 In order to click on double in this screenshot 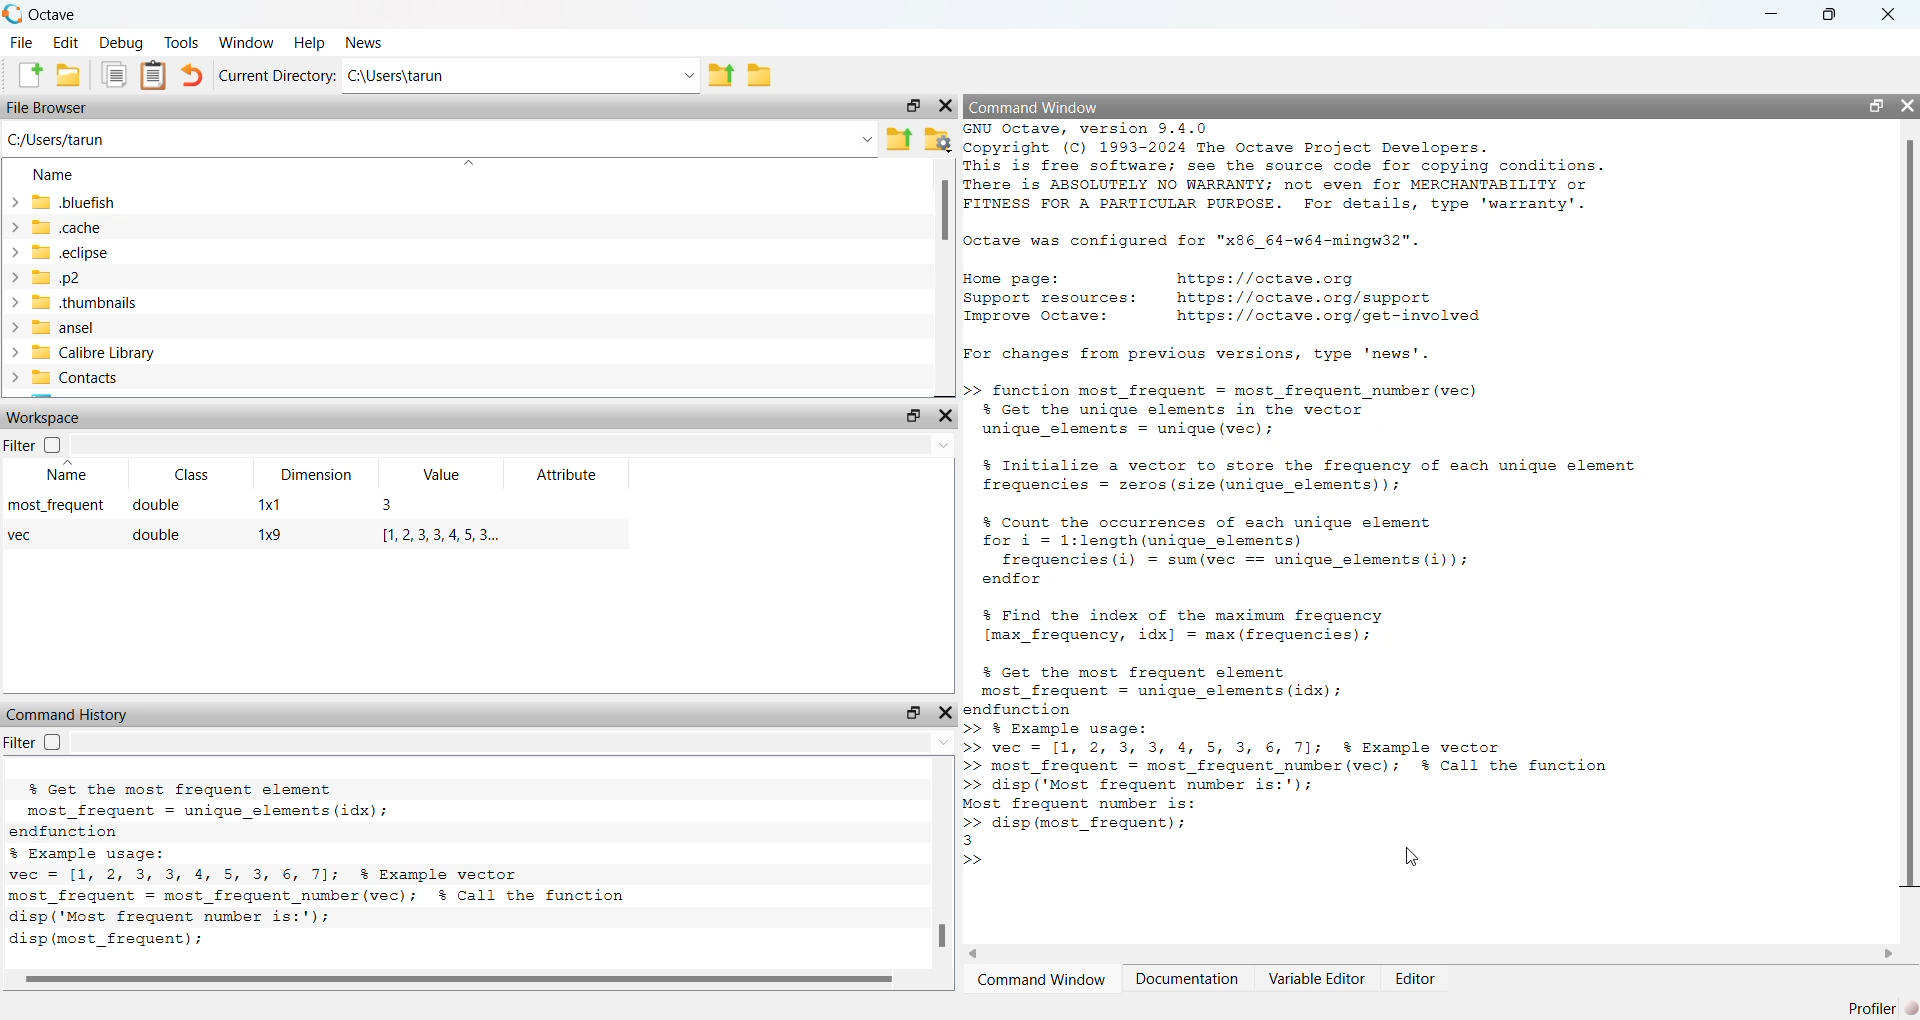, I will do `click(159, 504)`.